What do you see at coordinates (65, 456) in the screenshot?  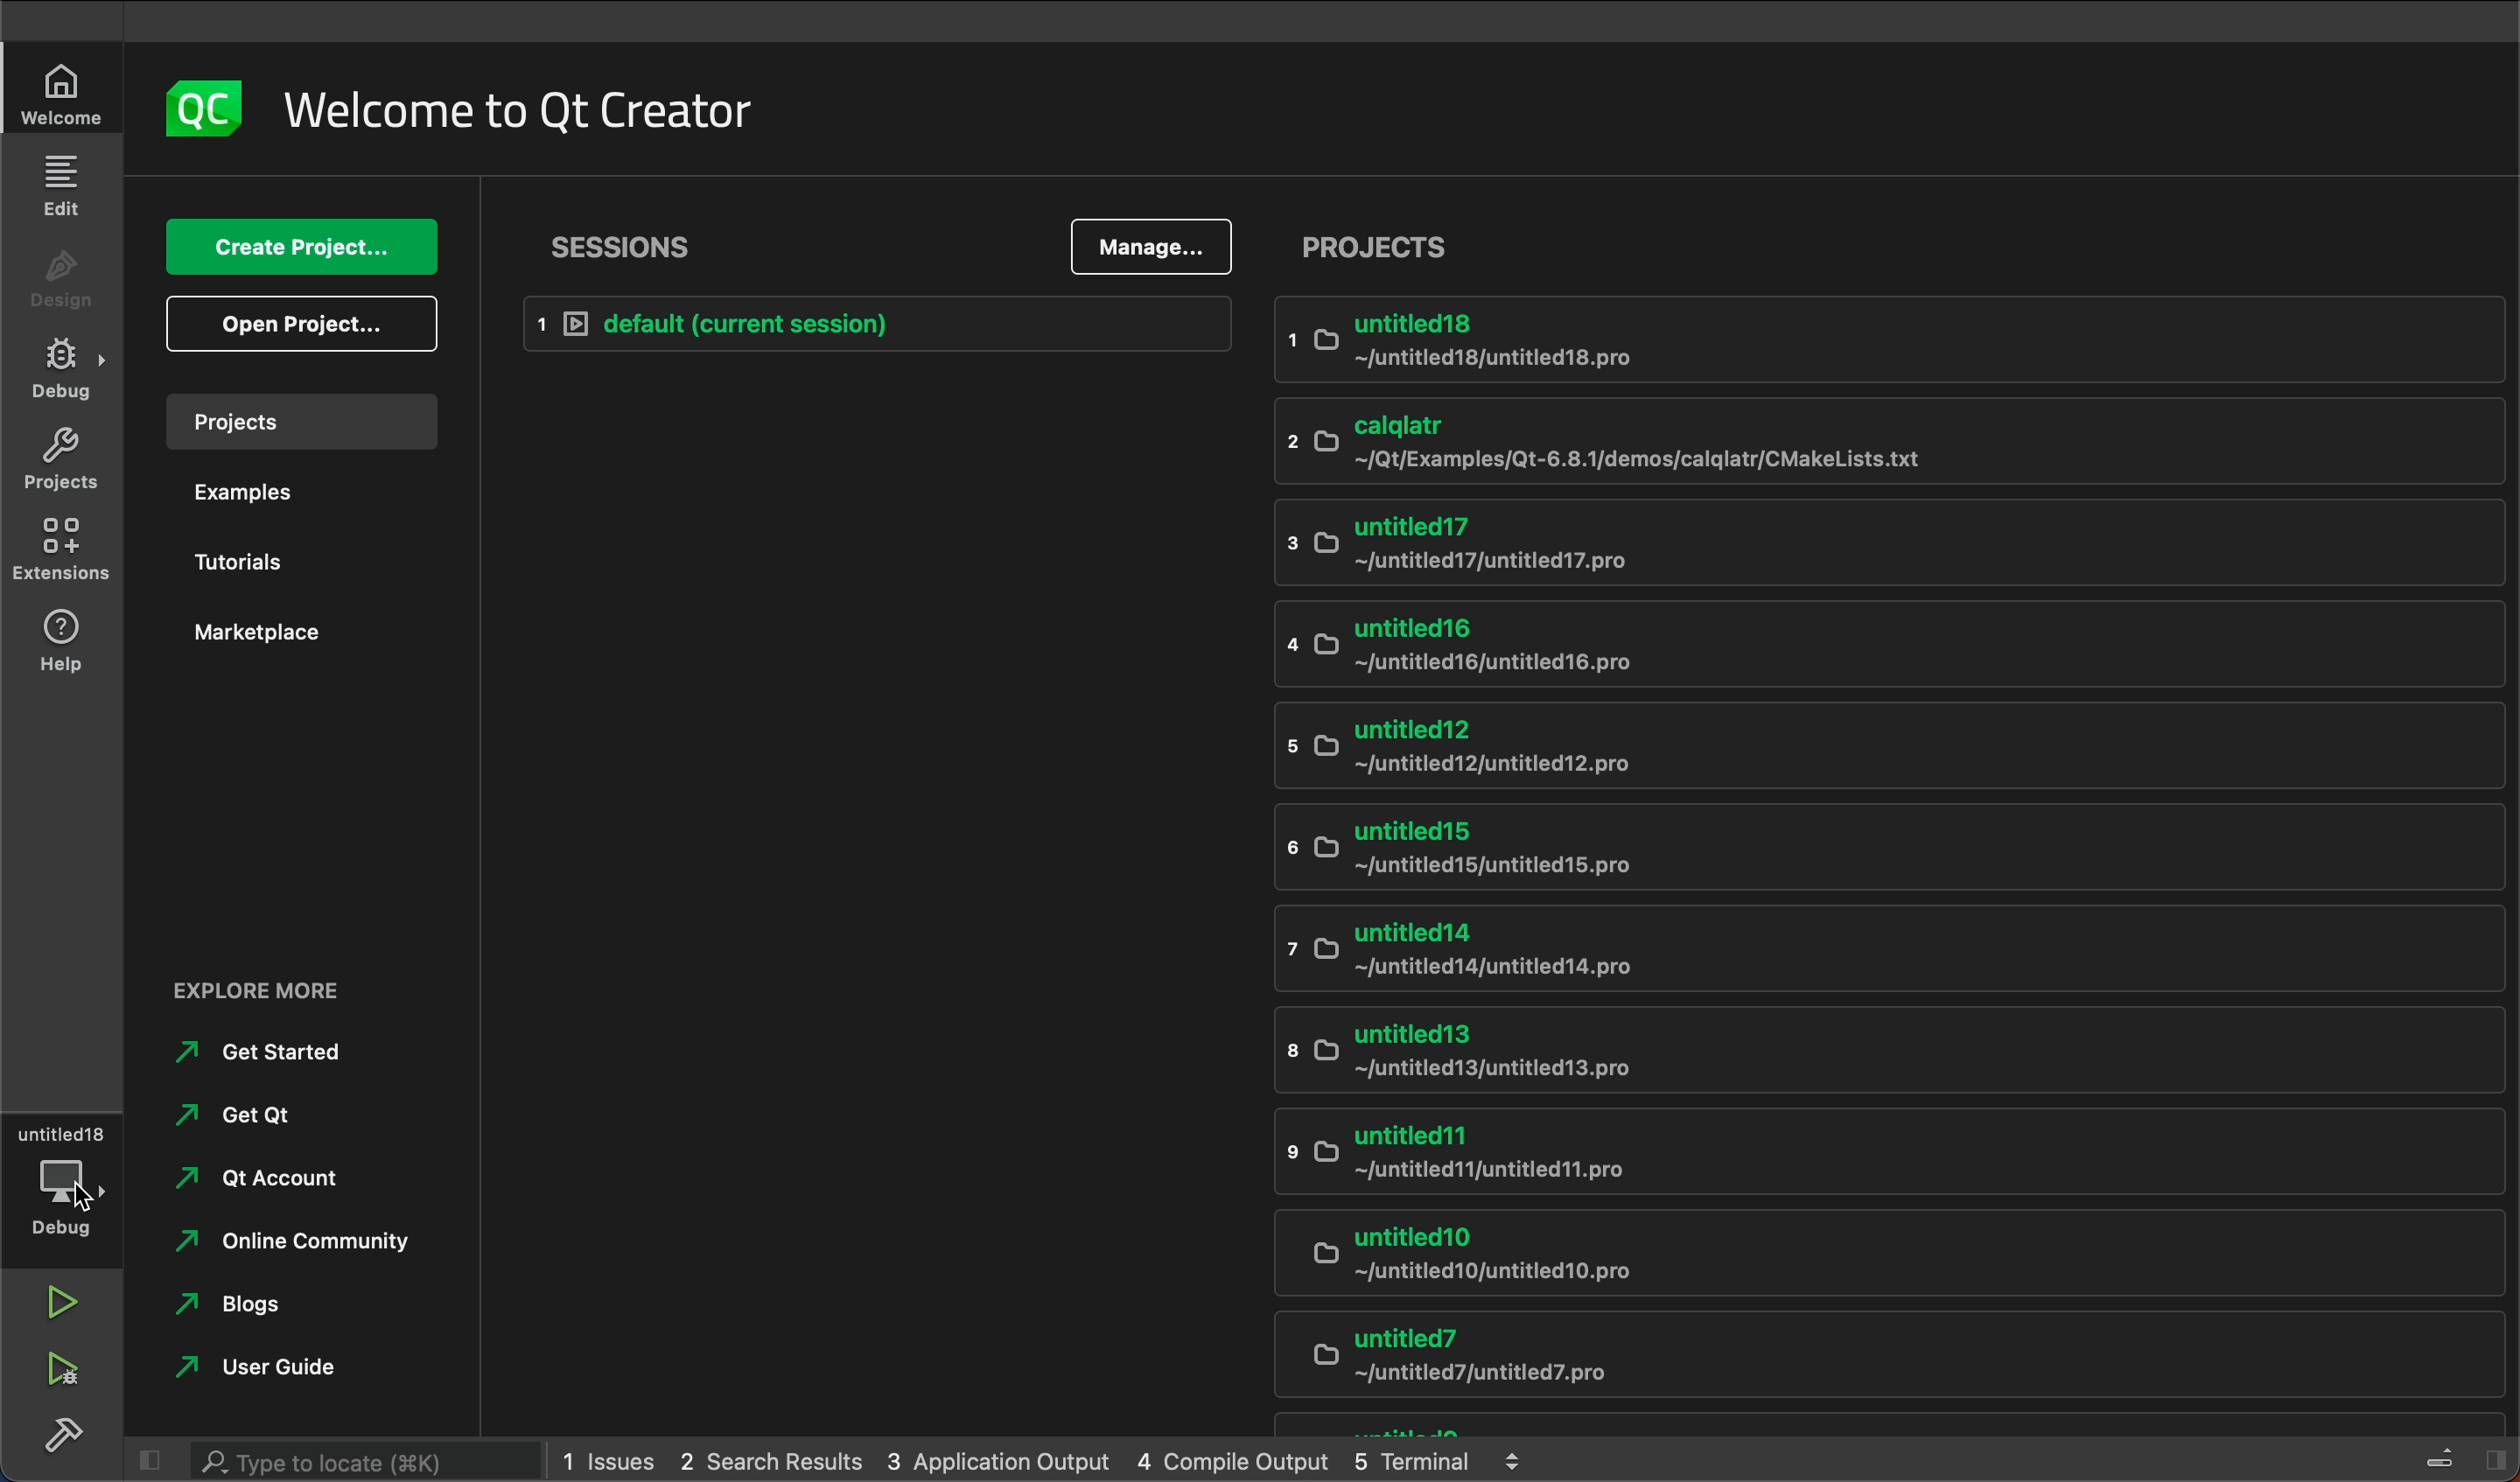 I see `projects` at bounding box center [65, 456].